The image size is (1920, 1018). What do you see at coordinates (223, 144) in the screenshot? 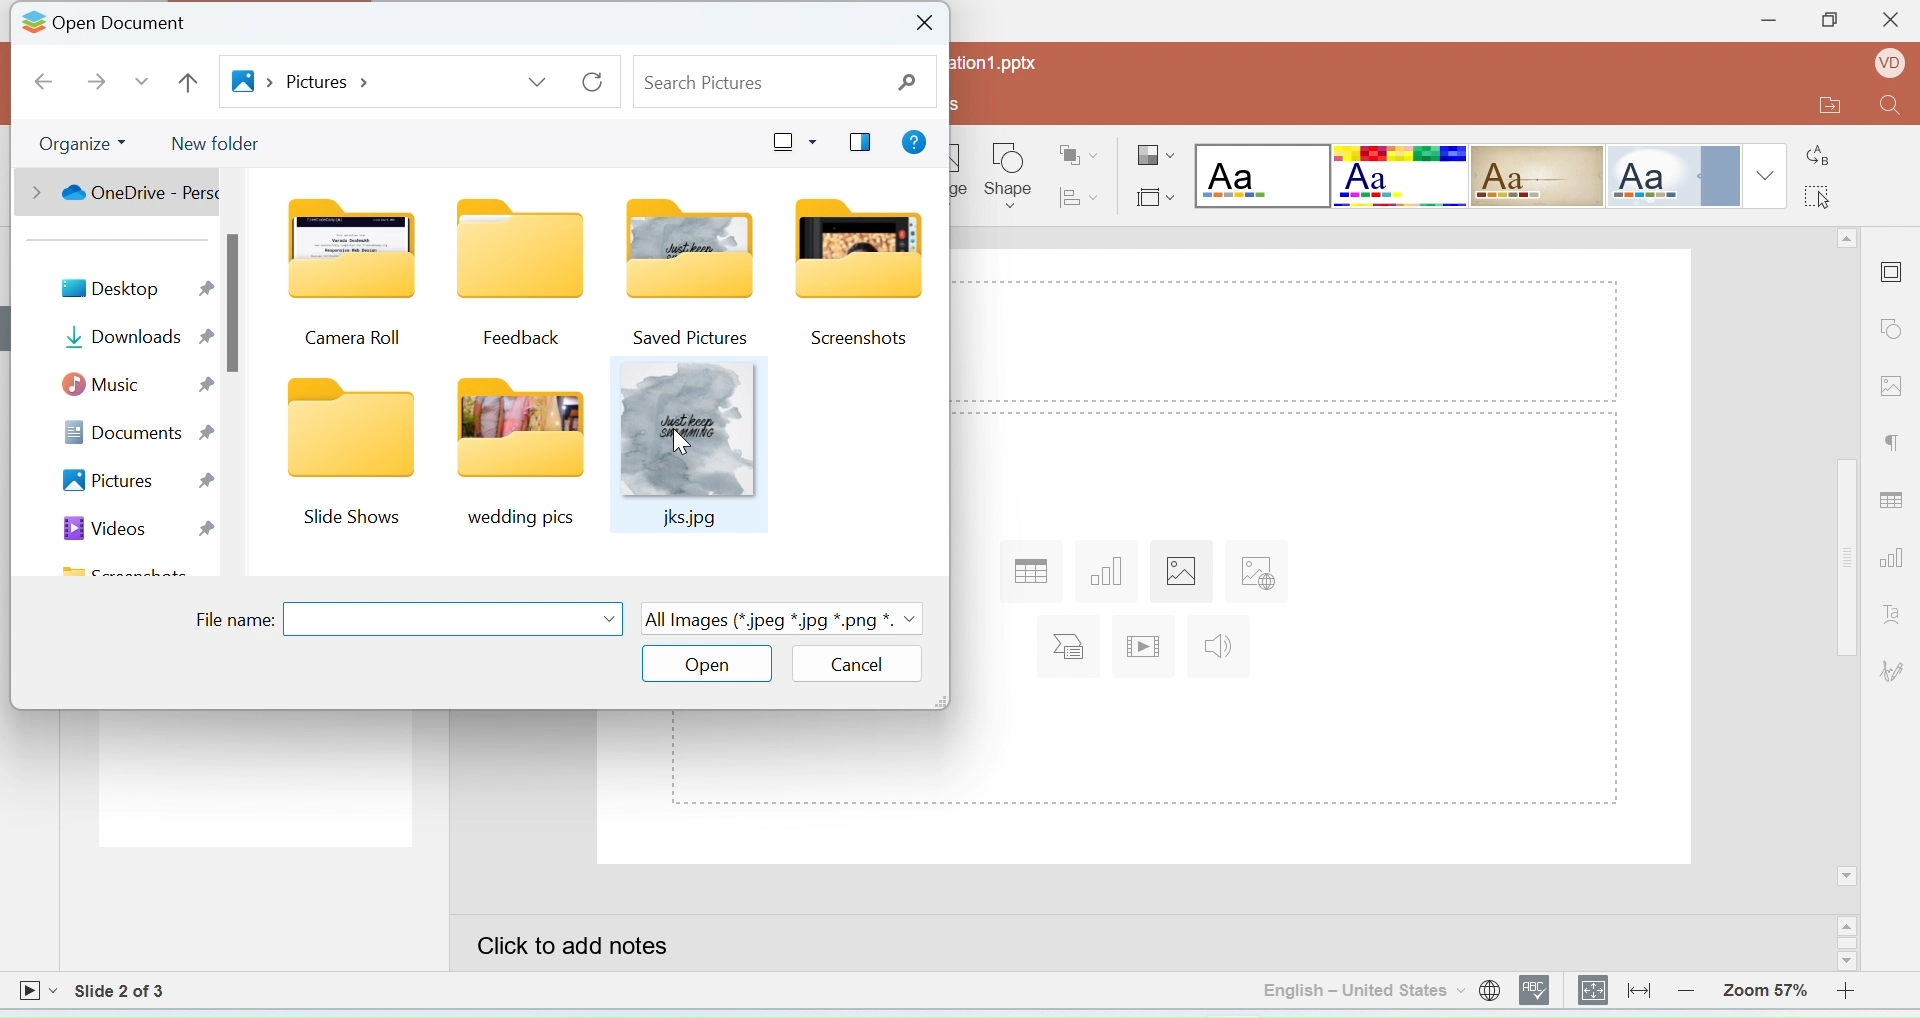
I see `new folder` at bounding box center [223, 144].